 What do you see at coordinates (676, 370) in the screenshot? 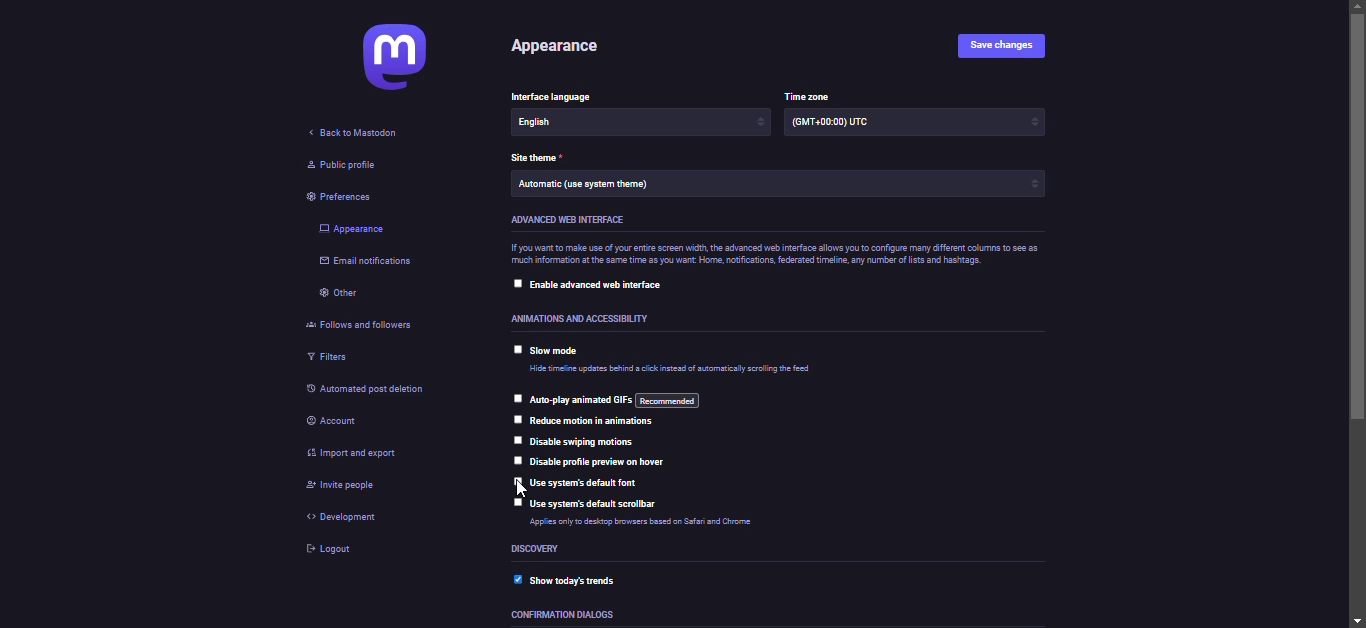
I see `info` at bounding box center [676, 370].